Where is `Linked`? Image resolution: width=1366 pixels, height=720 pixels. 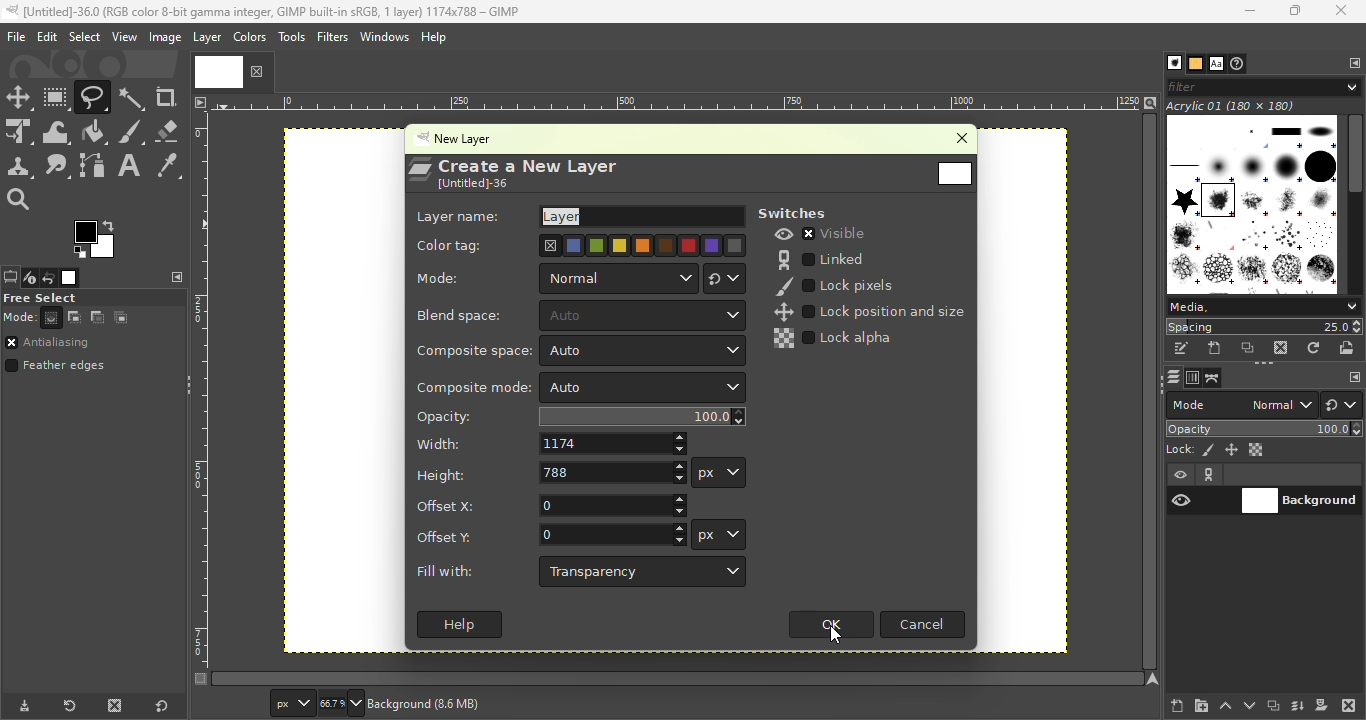
Linked is located at coordinates (820, 257).